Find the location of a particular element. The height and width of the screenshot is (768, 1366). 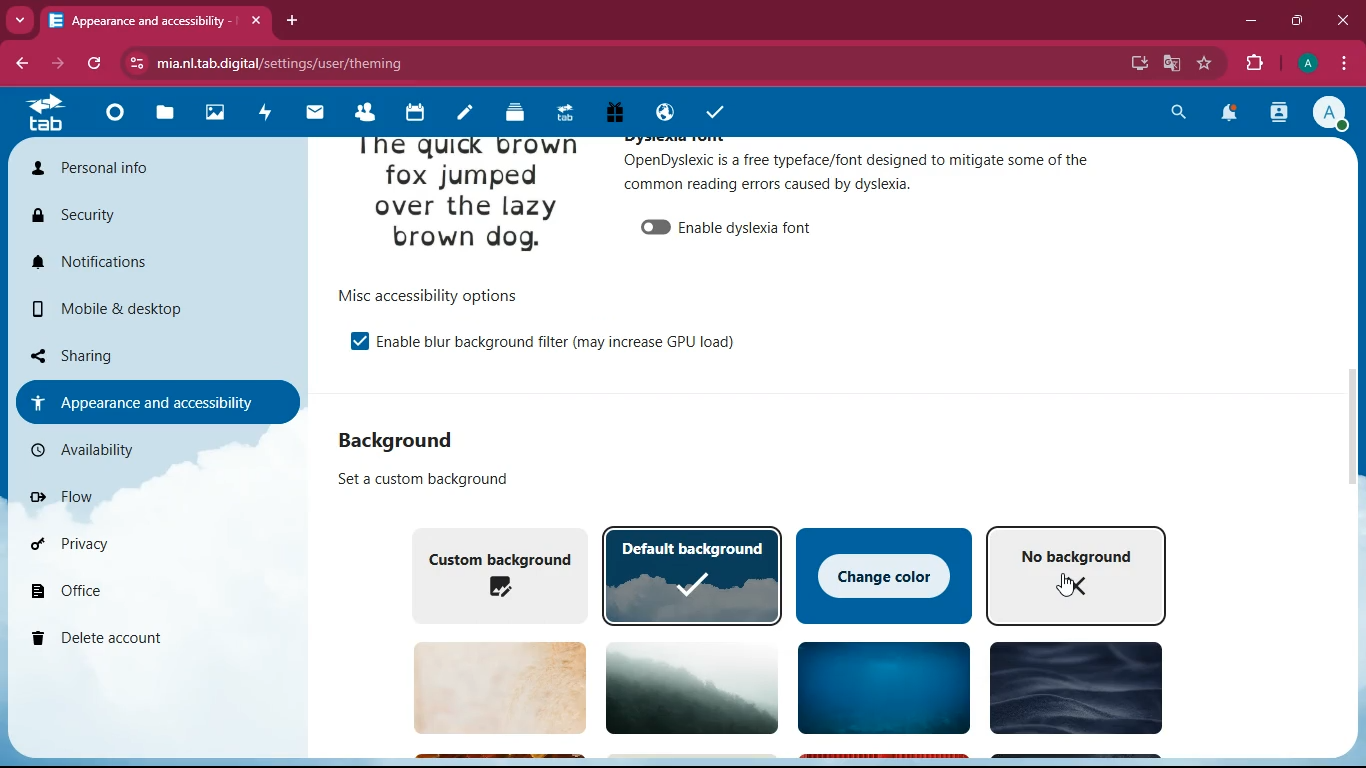

office is located at coordinates (153, 594).